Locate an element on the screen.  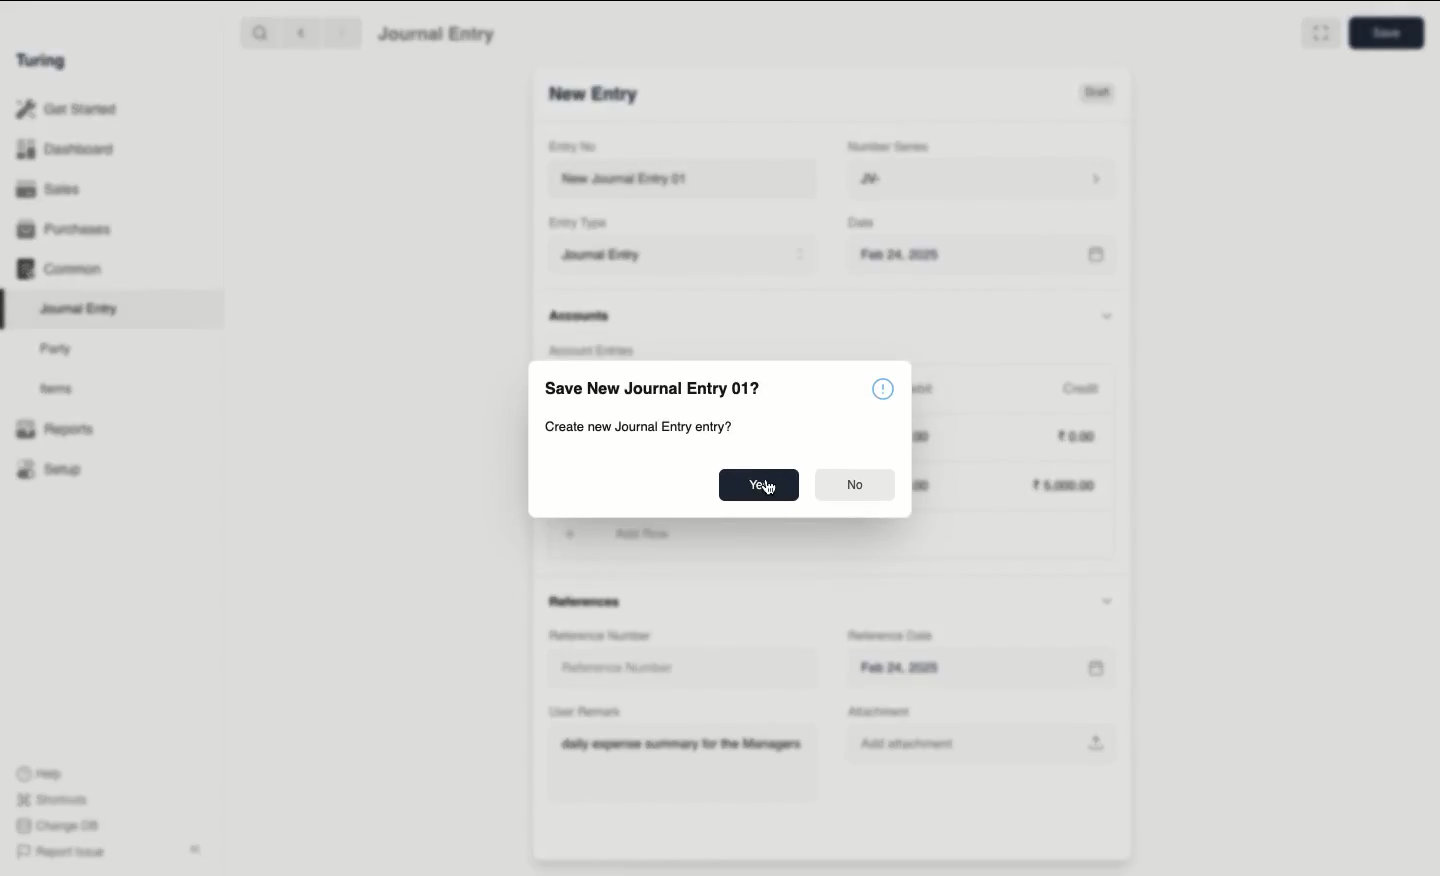
Journal Entry is located at coordinates (438, 35).